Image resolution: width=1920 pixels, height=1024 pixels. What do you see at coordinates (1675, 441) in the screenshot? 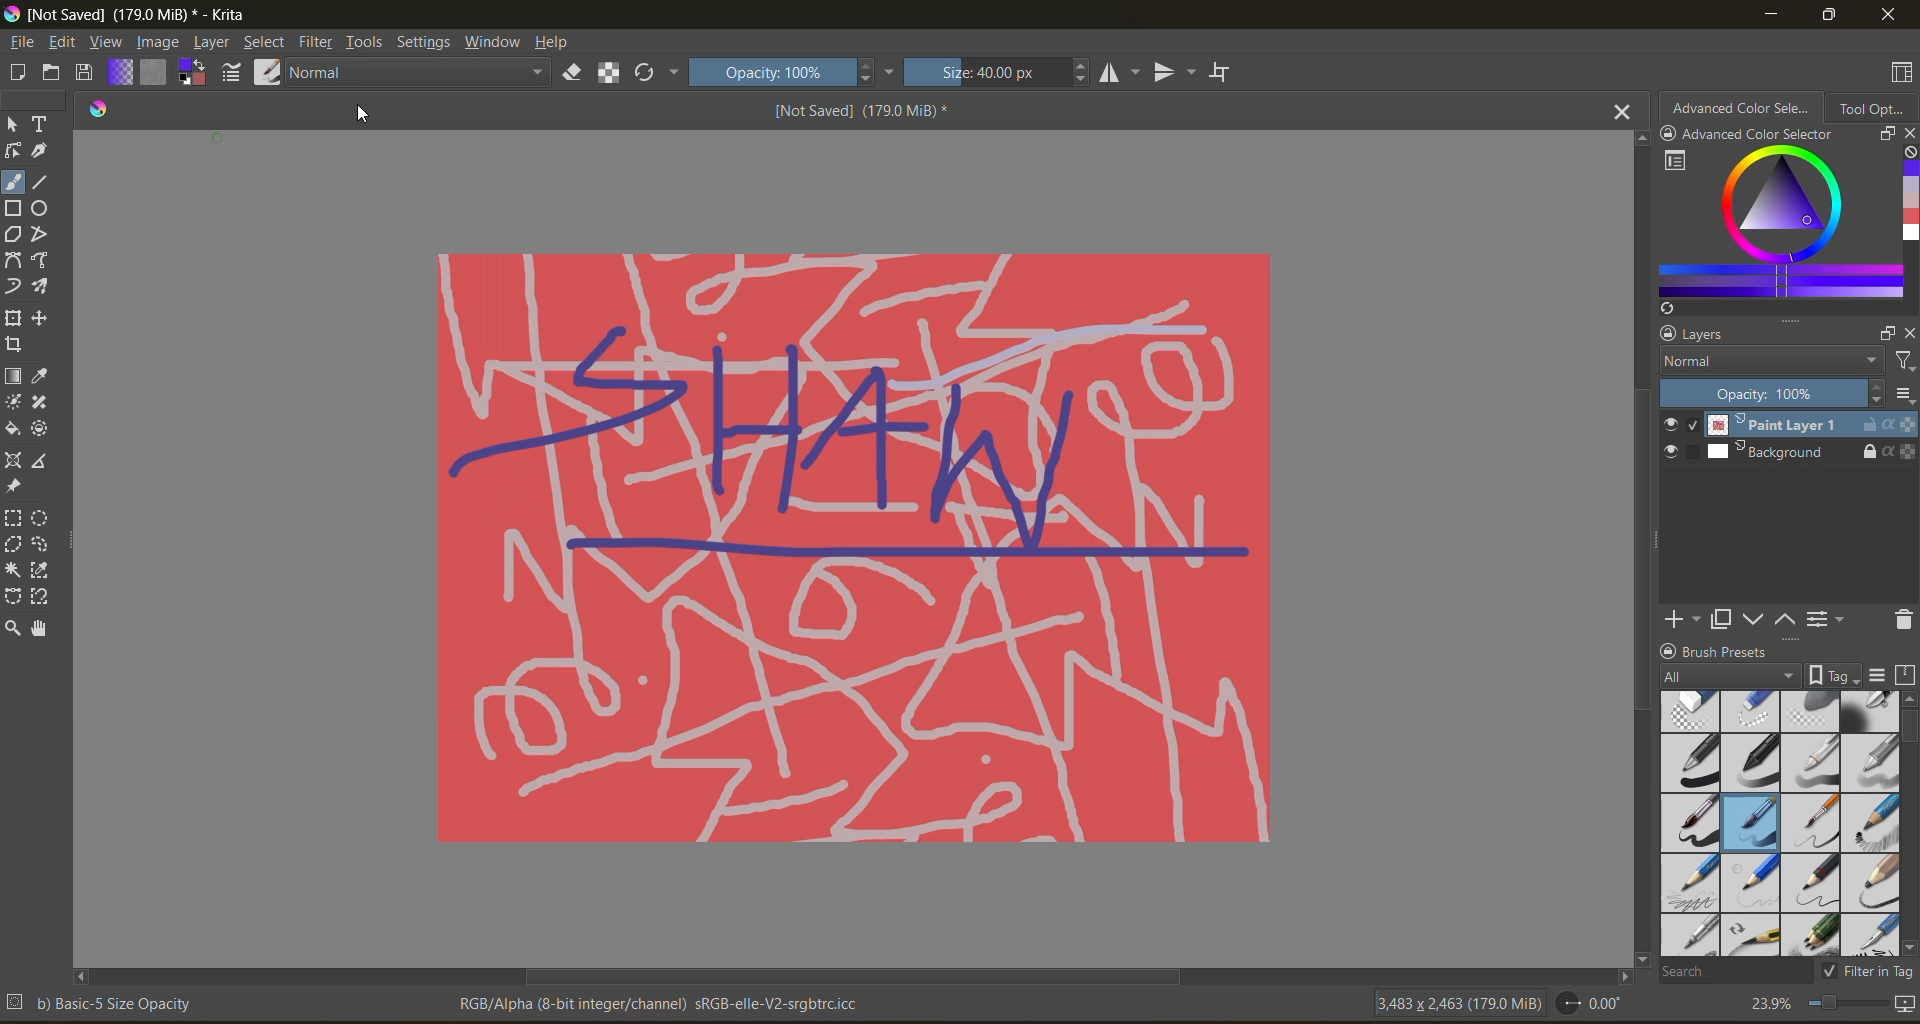
I see `preview` at bounding box center [1675, 441].